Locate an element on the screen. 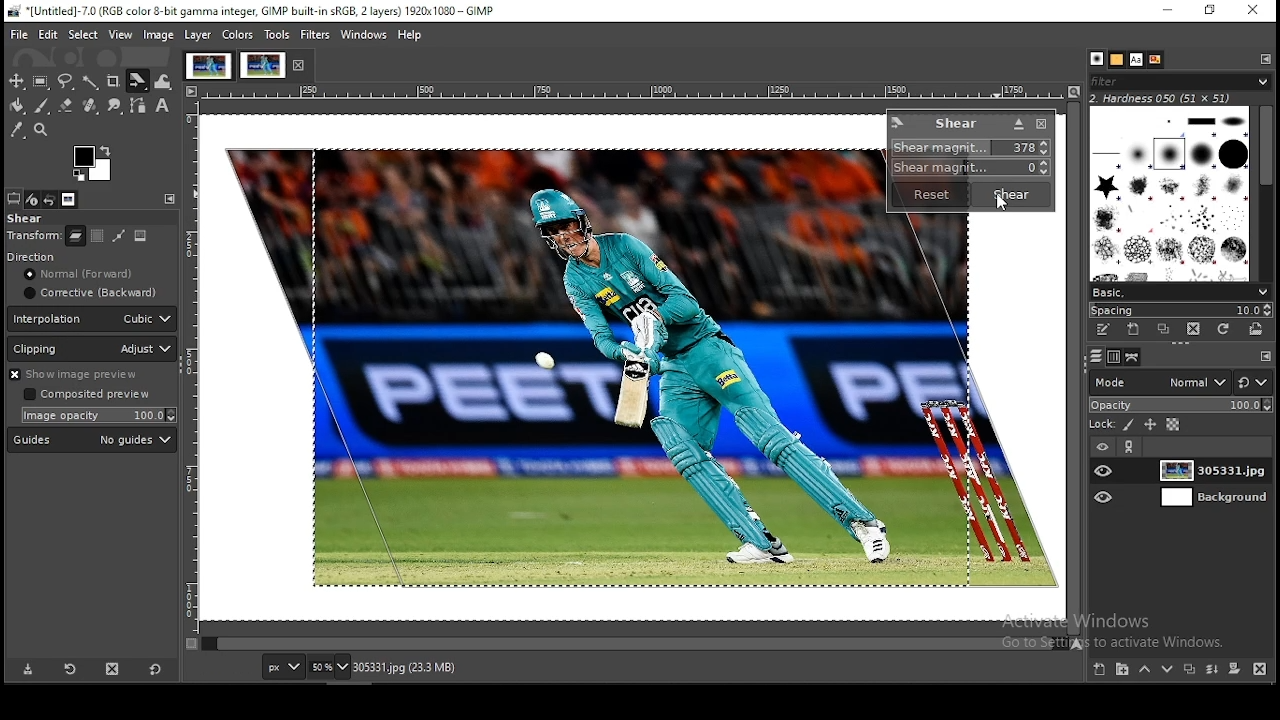 The width and height of the screenshot is (1280, 720). free selection tool is located at coordinates (66, 82).